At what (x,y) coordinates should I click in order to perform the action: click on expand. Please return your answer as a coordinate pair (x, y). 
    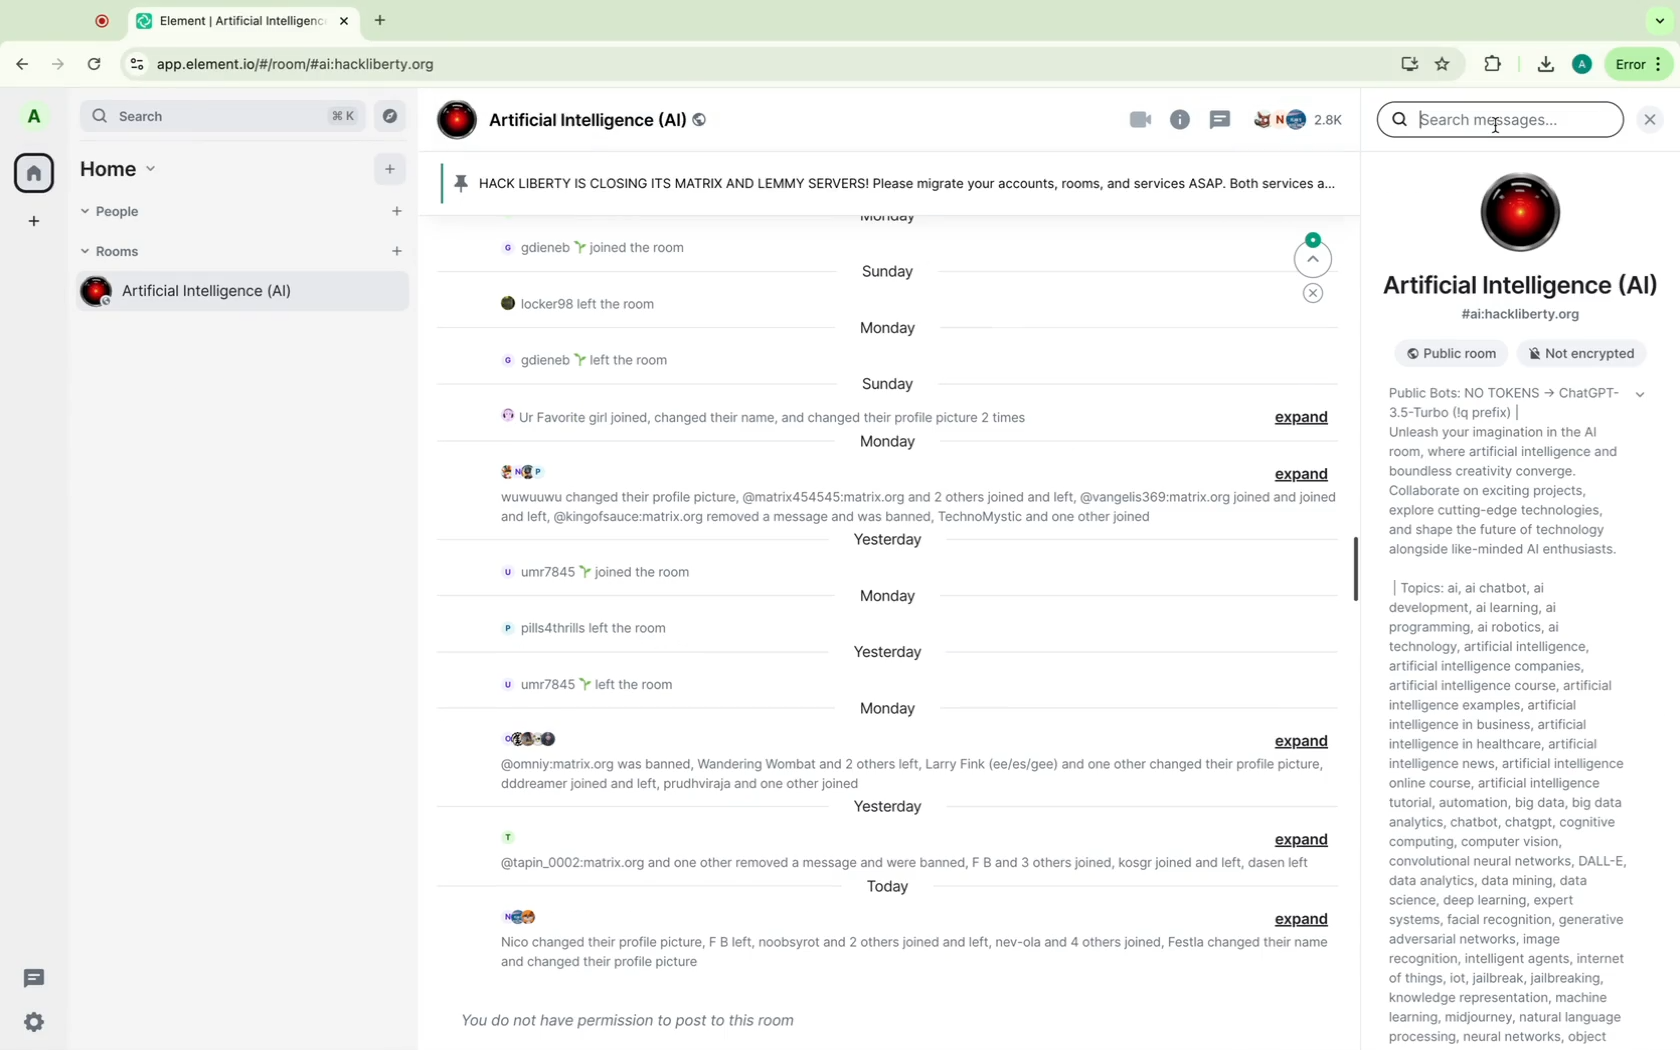
    Looking at the image, I should click on (1310, 419).